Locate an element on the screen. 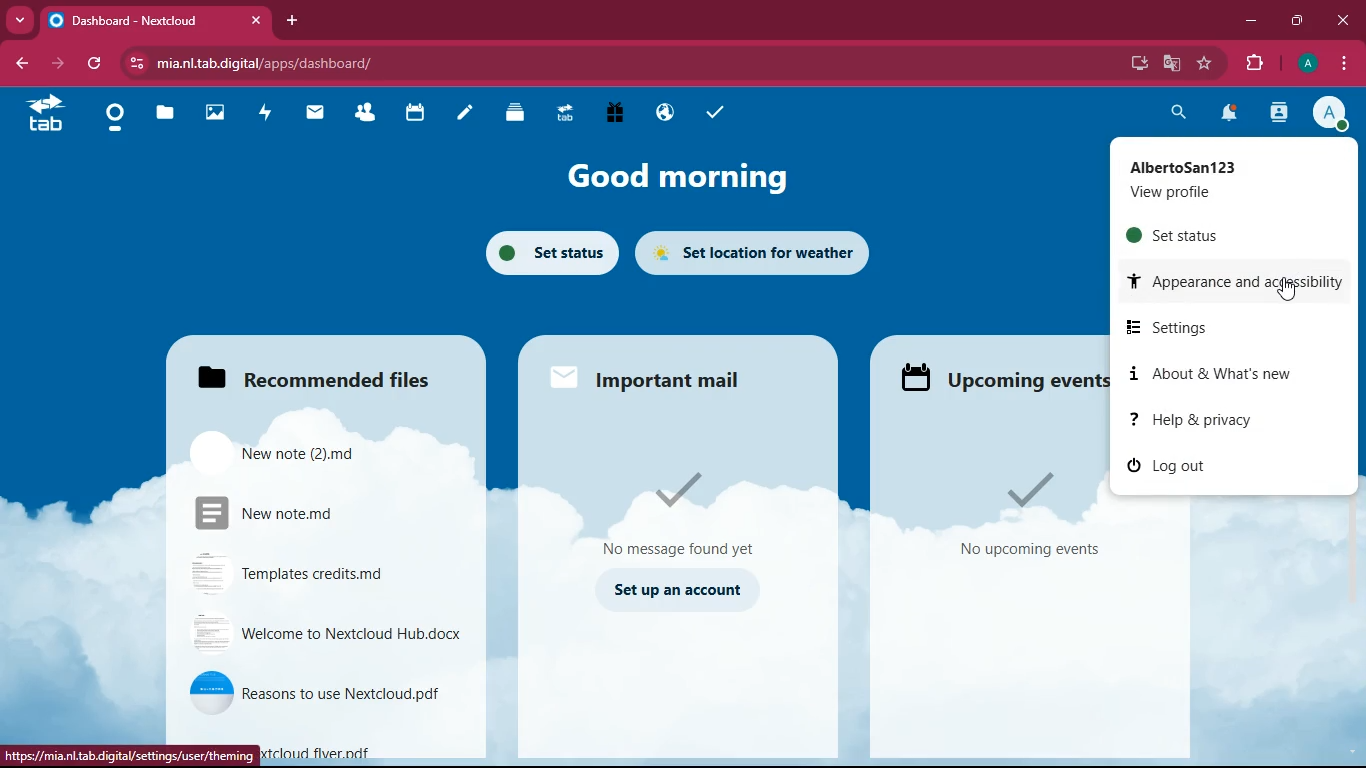 This screenshot has height=768, width=1366. tab is located at coordinates (46, 113).